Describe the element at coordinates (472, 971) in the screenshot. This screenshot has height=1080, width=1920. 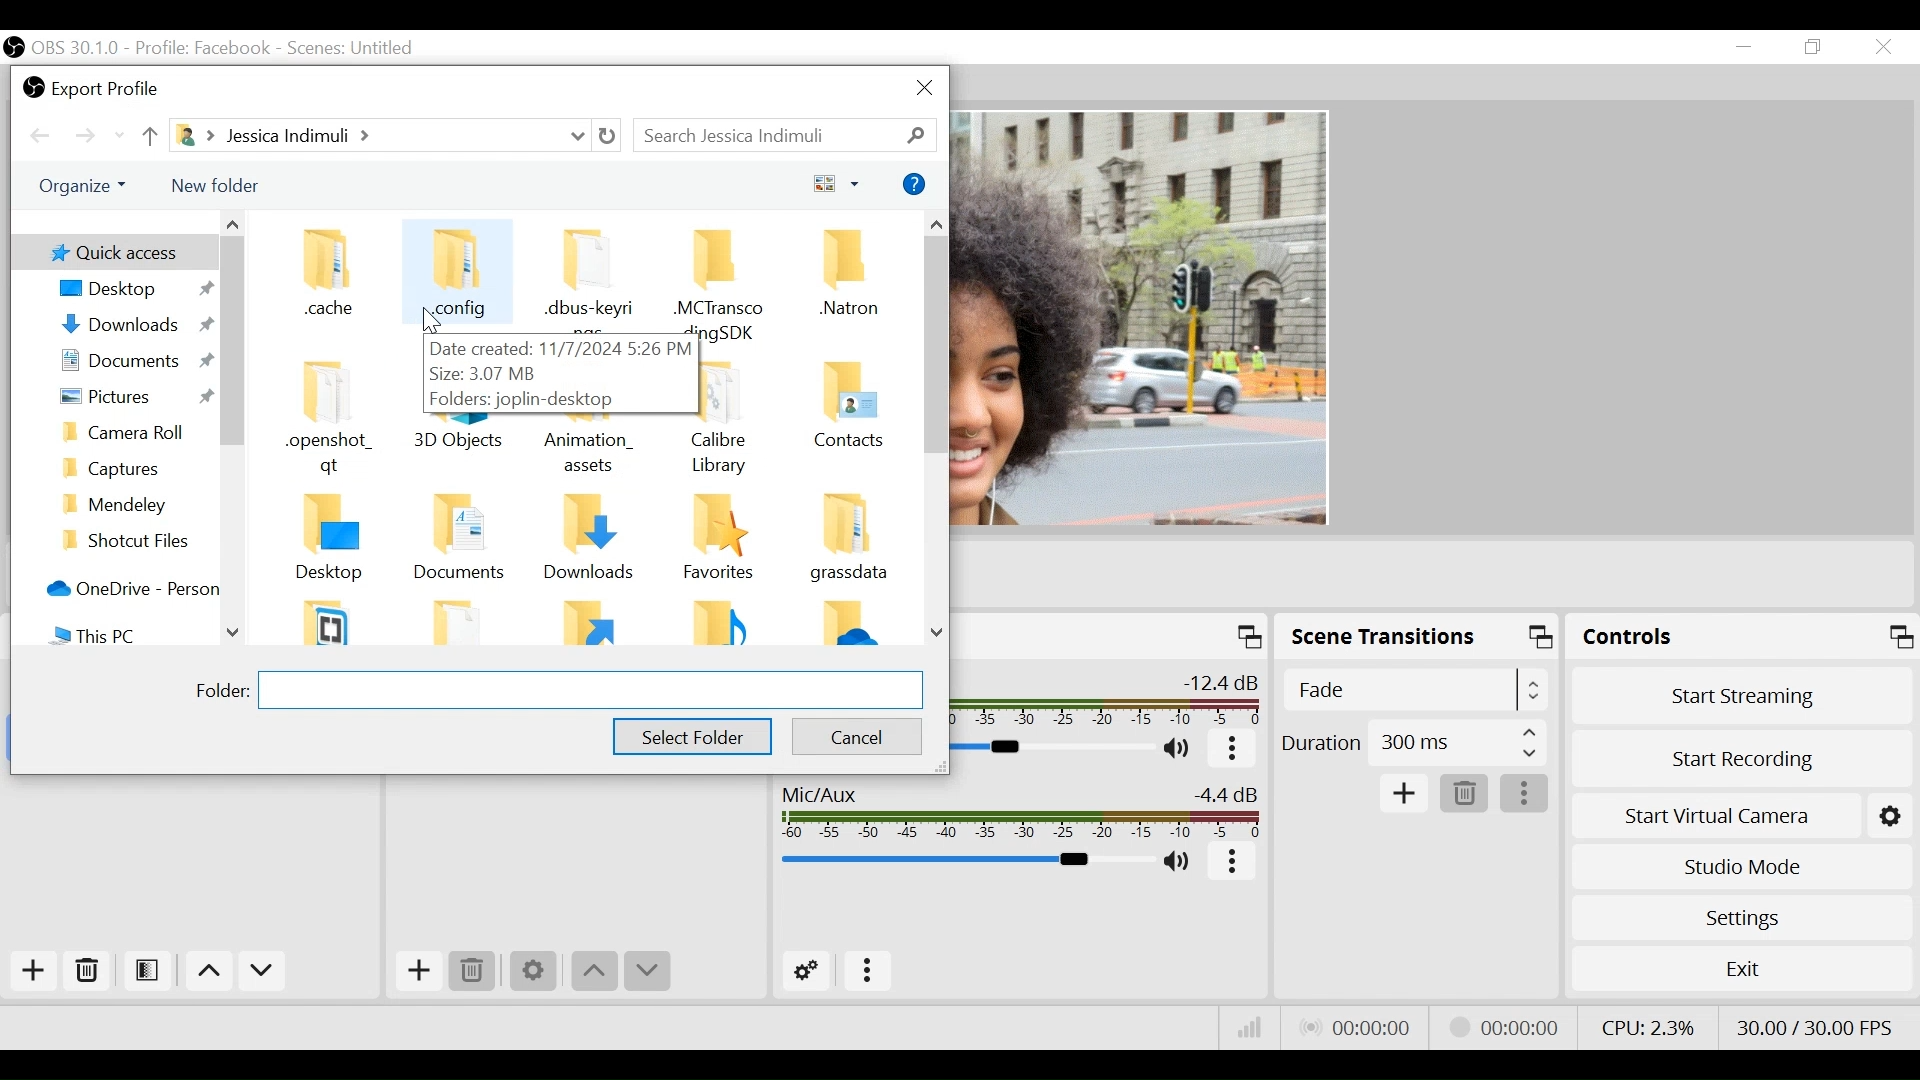
I see `Remove` at that location.